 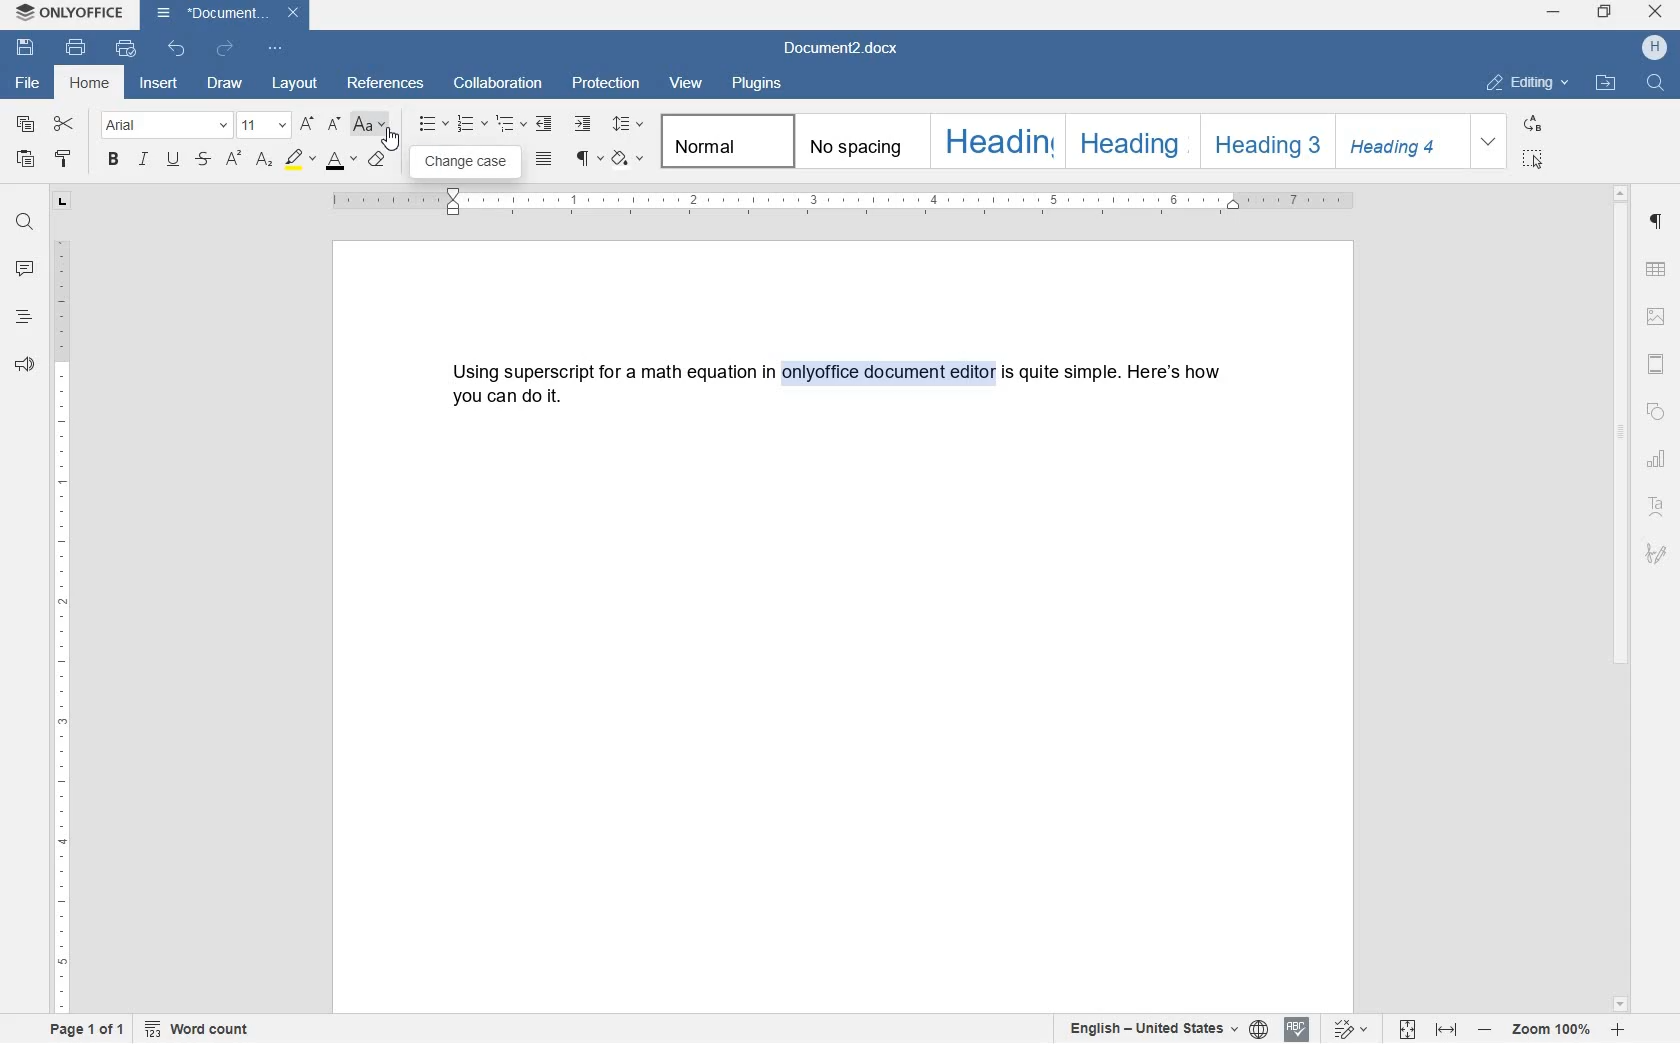 I want to click on Using superscript for a math equation in onlyoffice document editor is quite simple. Here's how you can do it, so click(x=840, y=380).